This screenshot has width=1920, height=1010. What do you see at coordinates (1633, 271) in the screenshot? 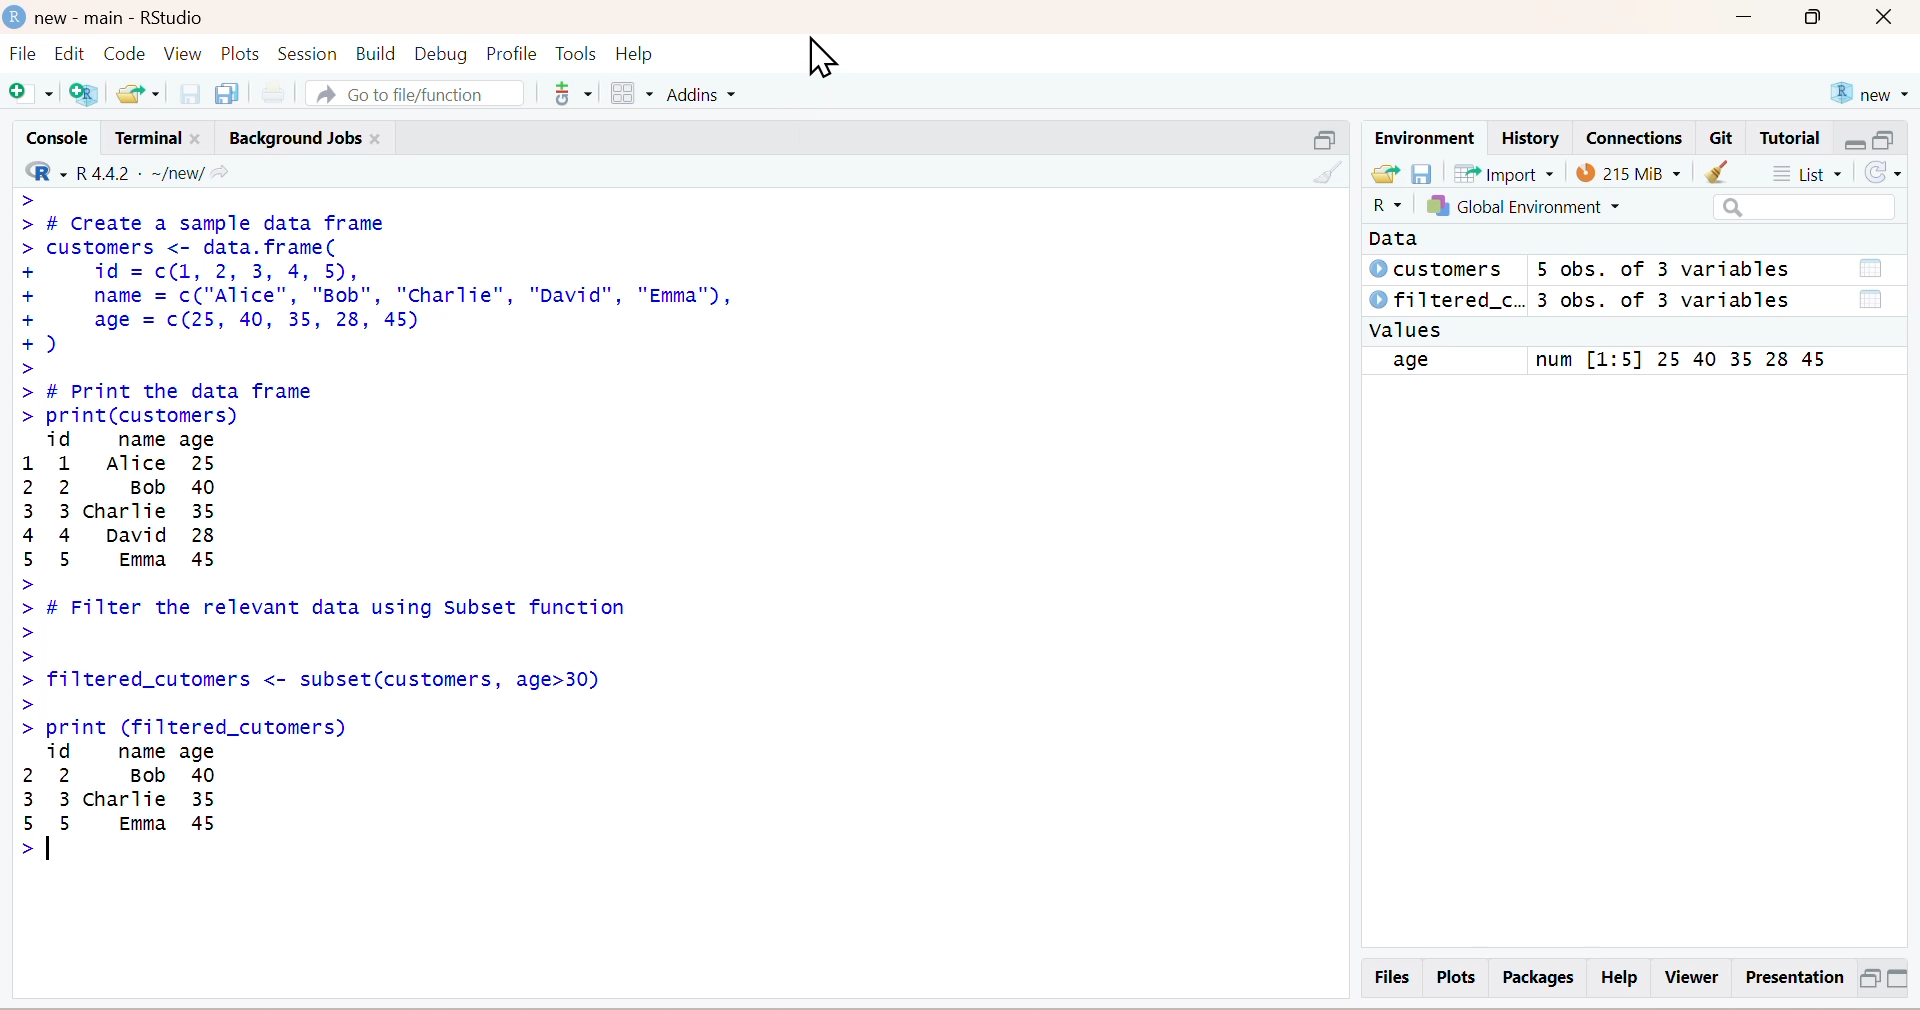
I see `© customers 5 obs. of 3 variables` at bounding box center [1633, 271].